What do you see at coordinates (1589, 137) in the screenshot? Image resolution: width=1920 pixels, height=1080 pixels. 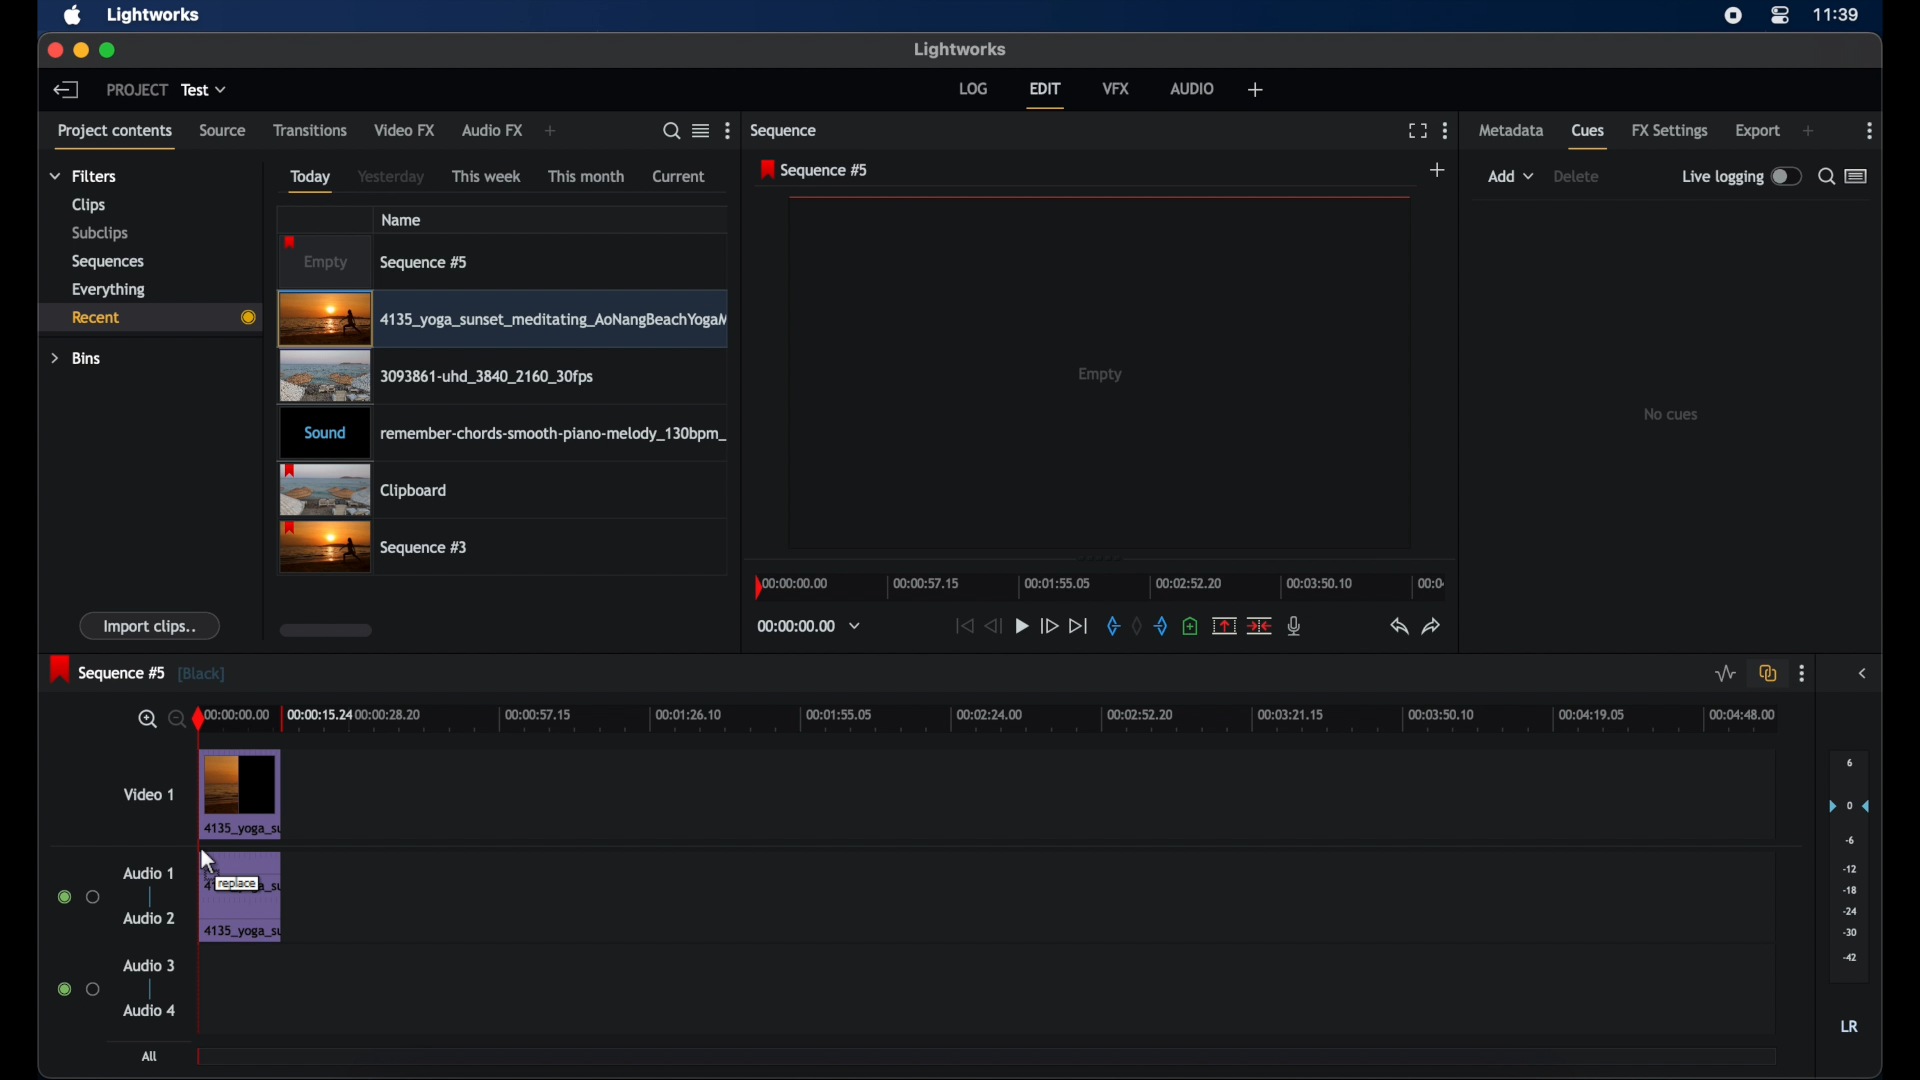 I see `cues` at bounding box center [1589, 137].